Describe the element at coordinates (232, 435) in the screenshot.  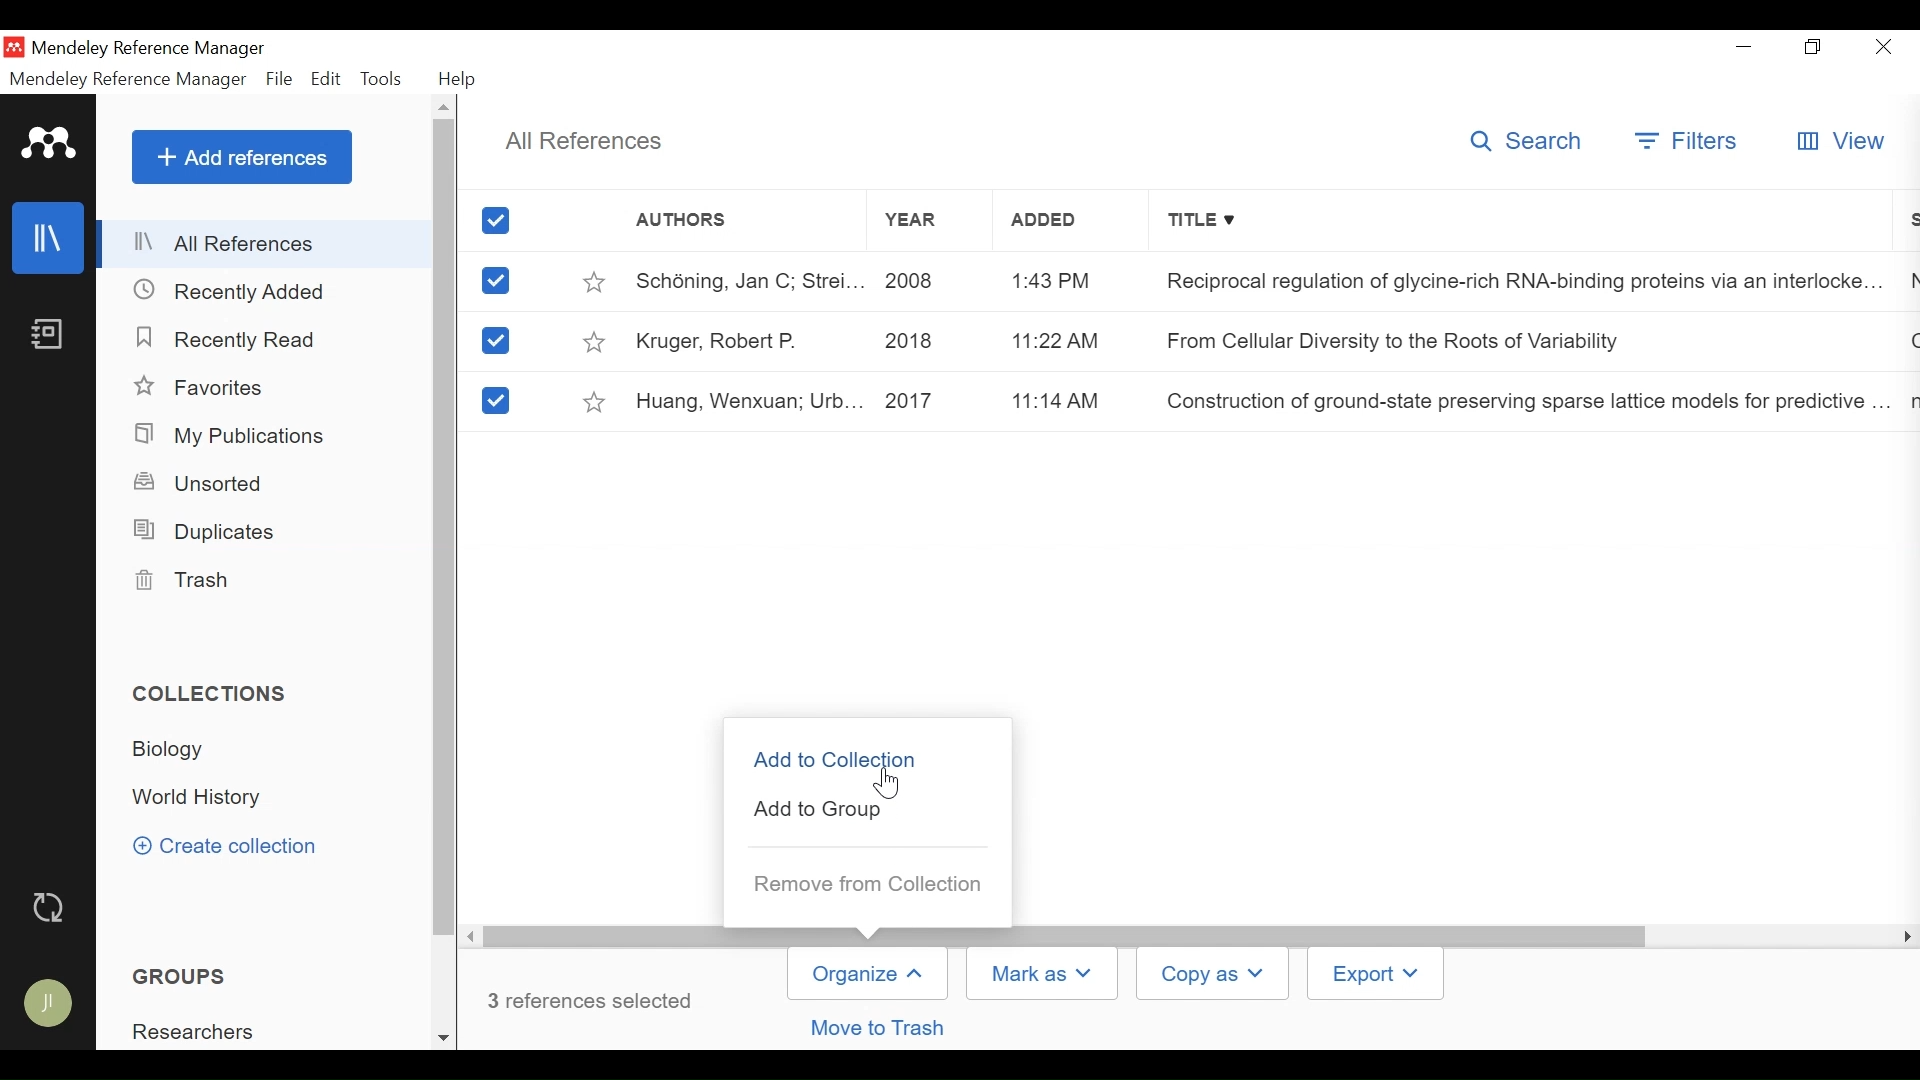
I see `My Publications` at that location.